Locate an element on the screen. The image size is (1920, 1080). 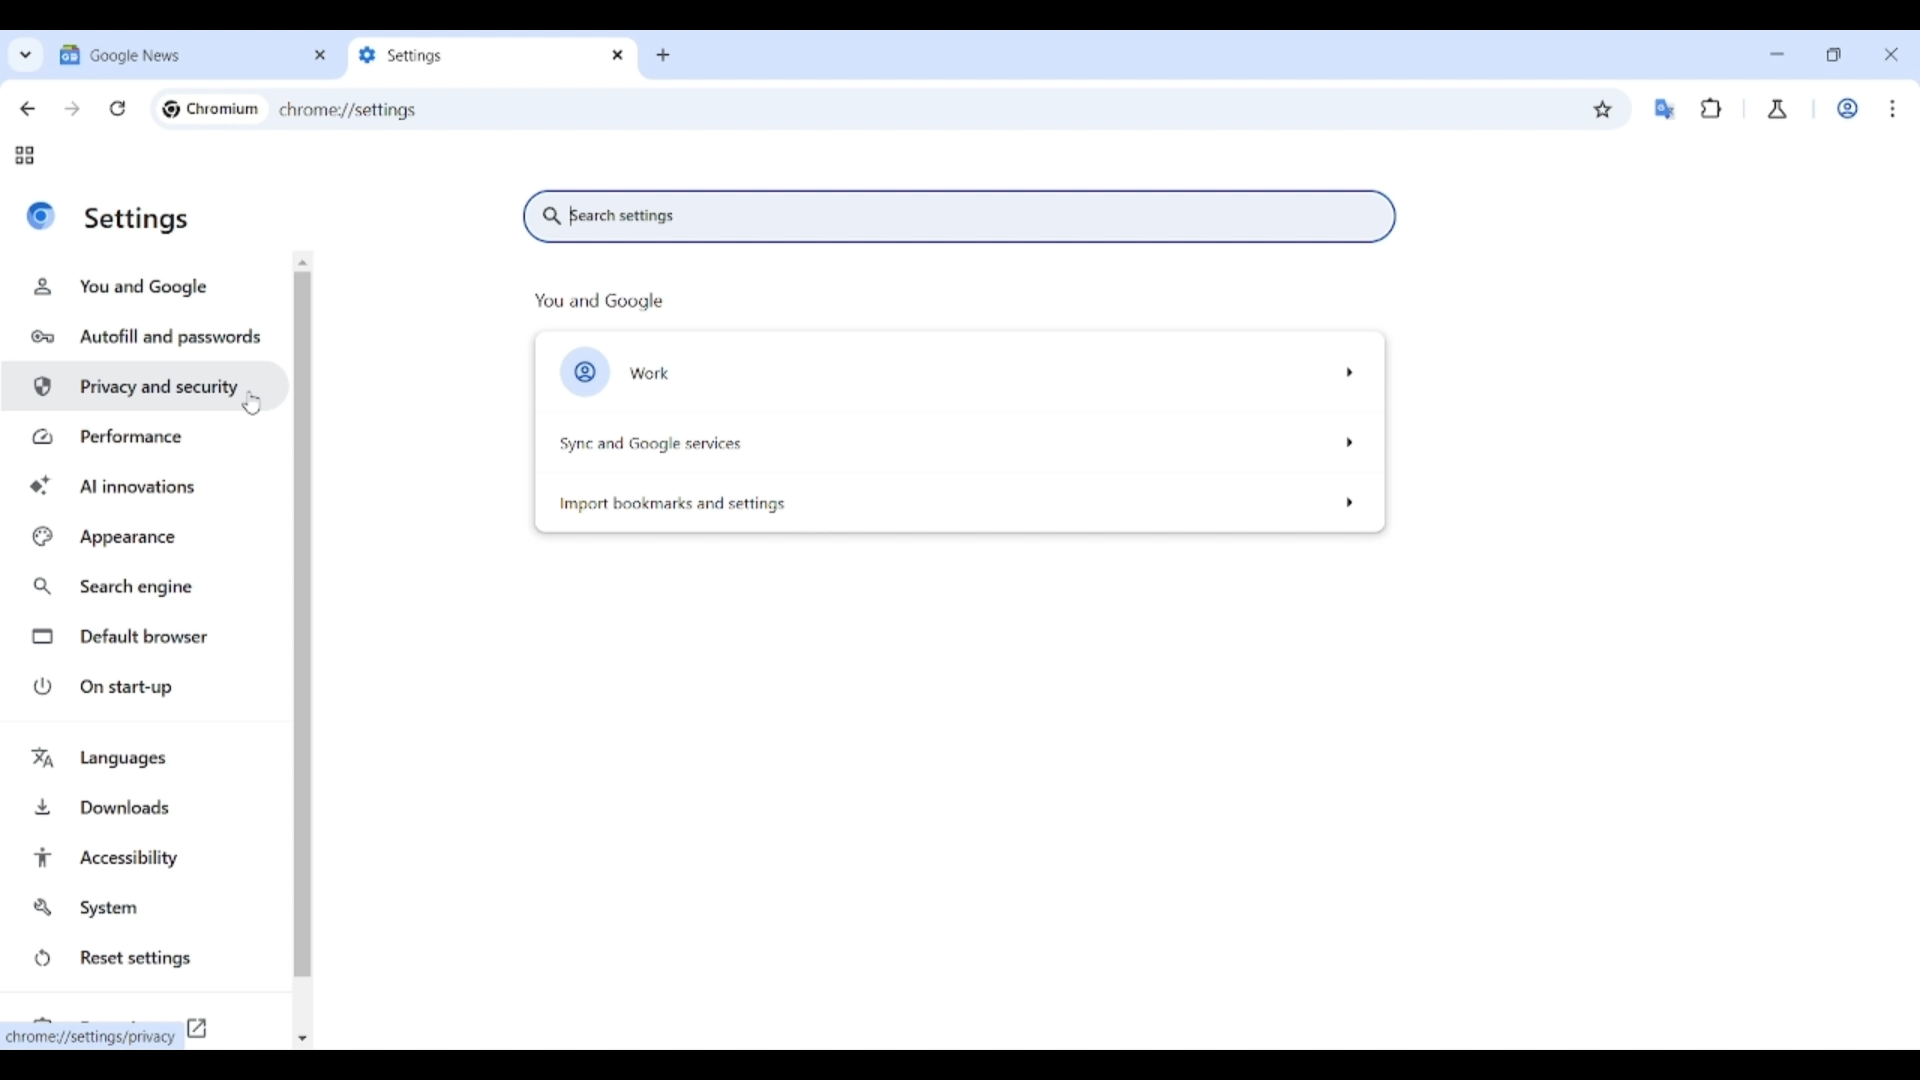
Google translator extension is located at coordinates (1664, 109).